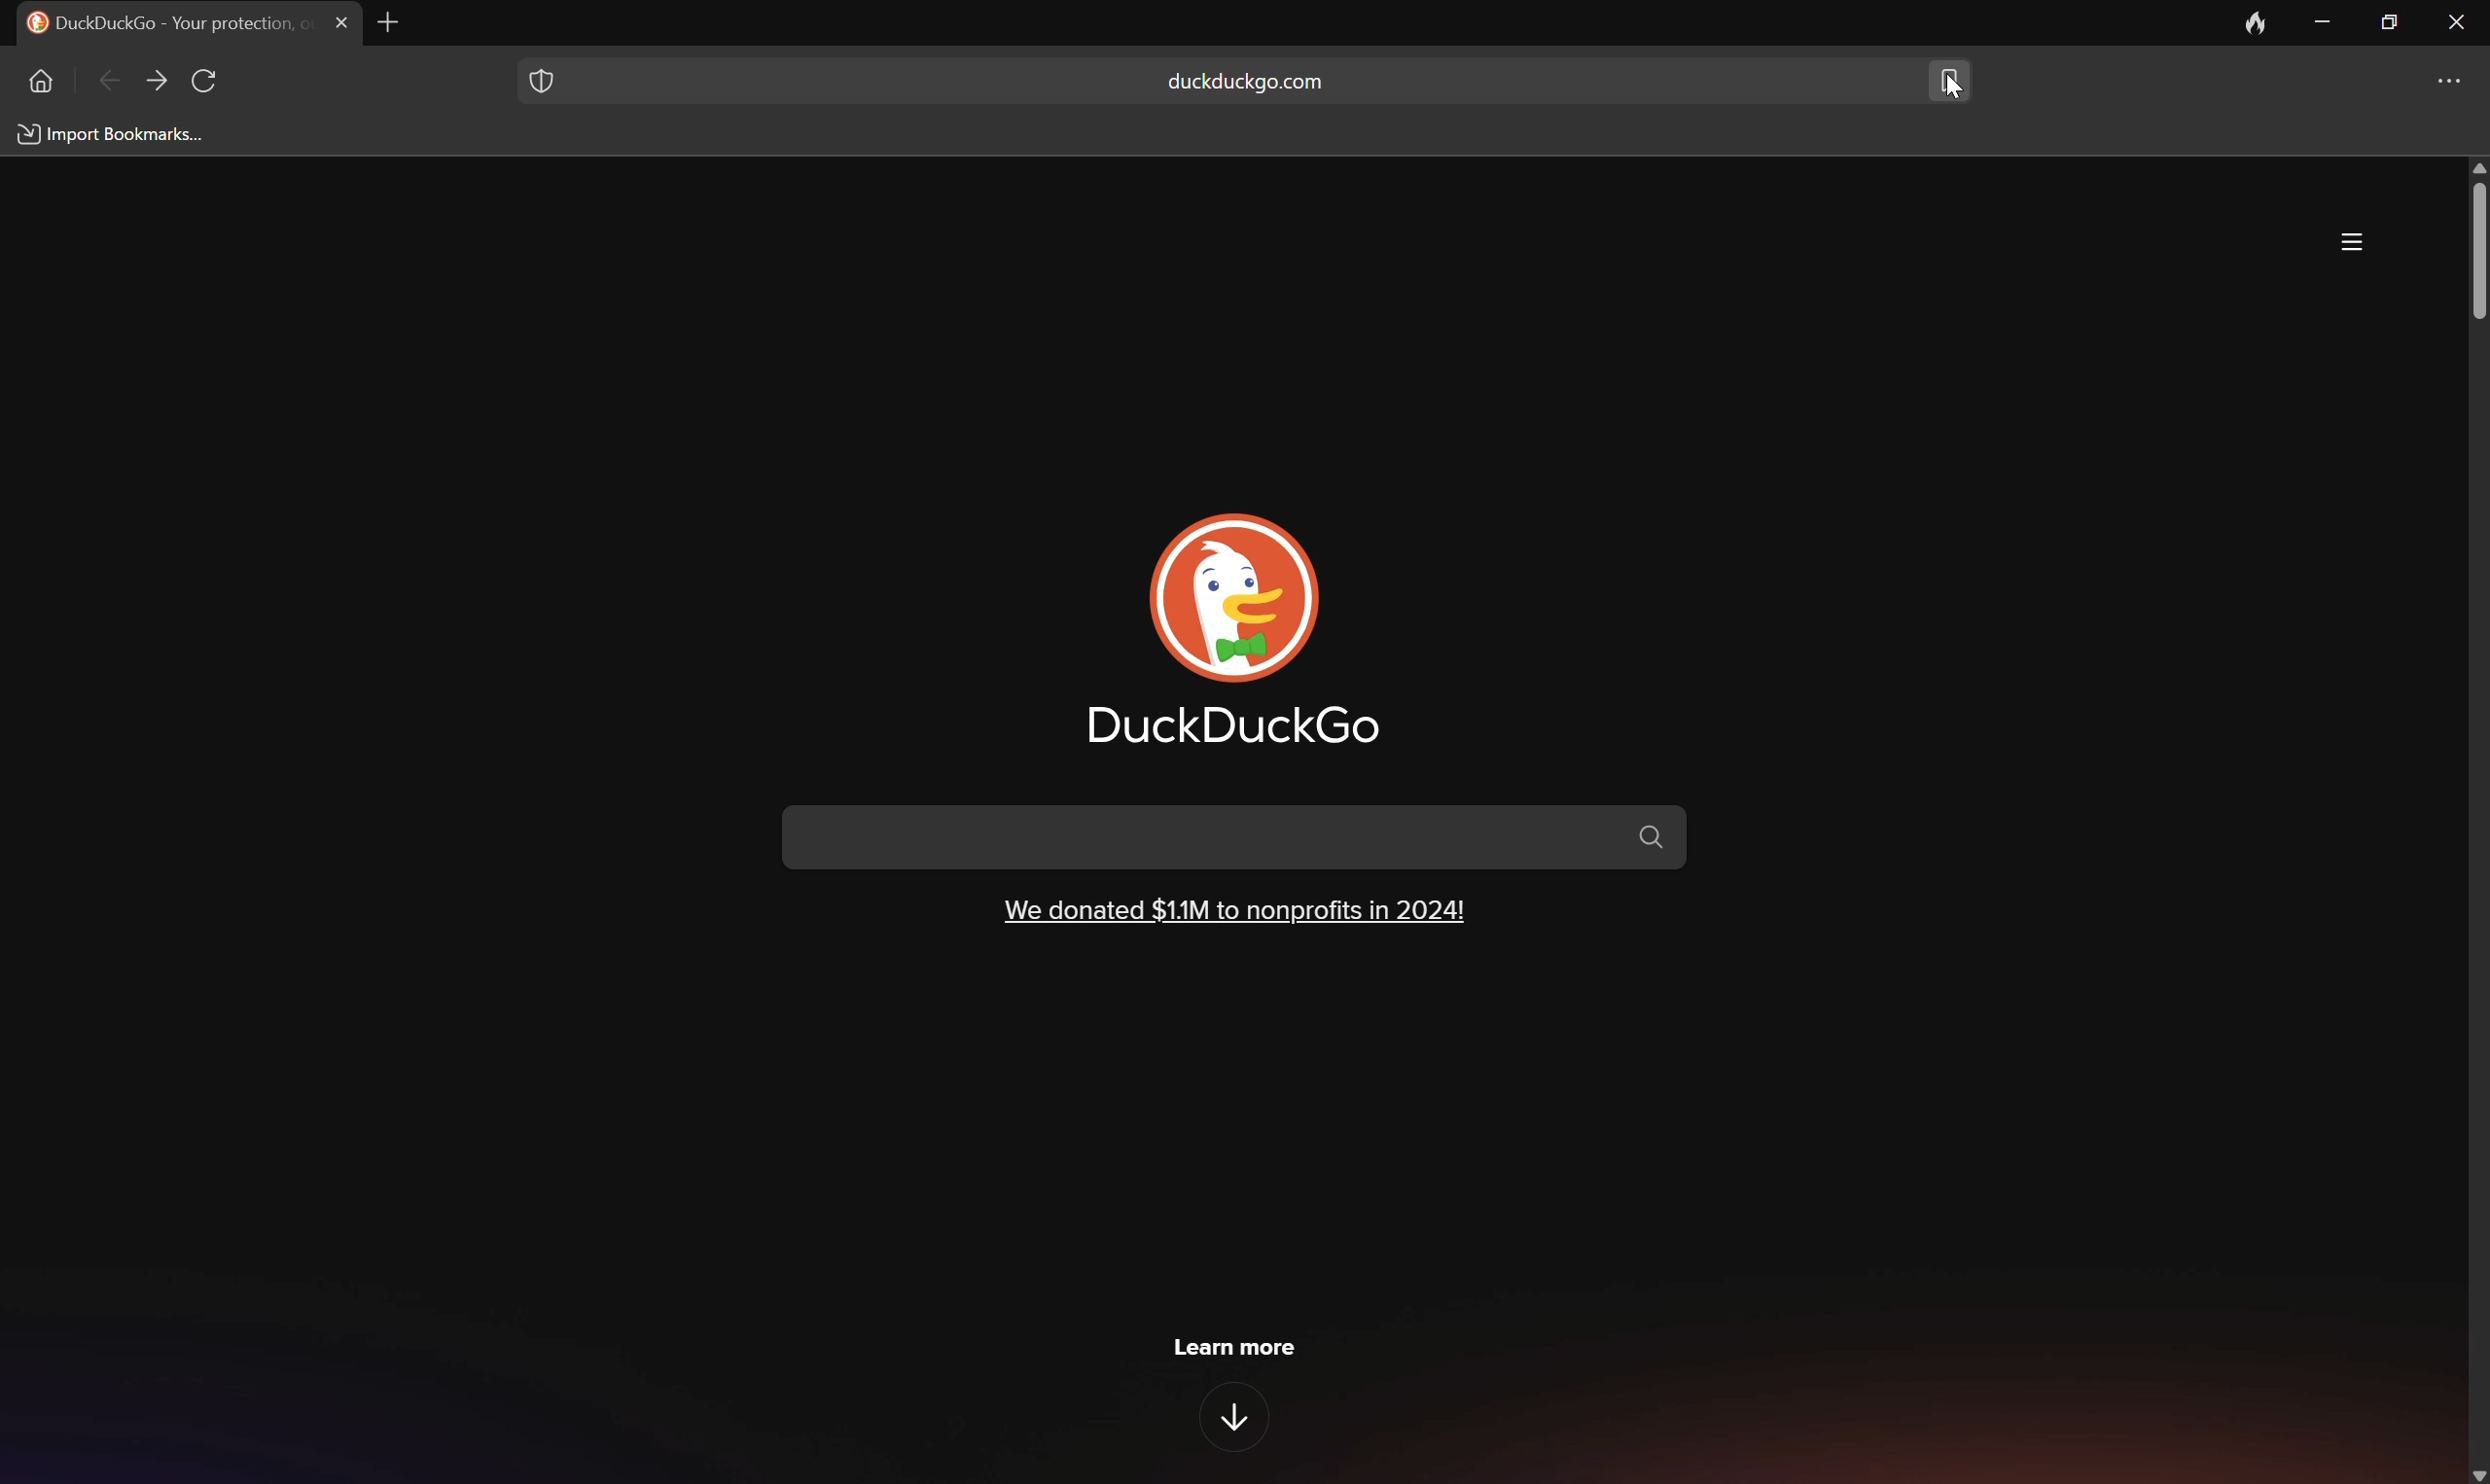 This screenshot has width=2490, height=1484. I want to click on Minimize, so click(2328, 22).